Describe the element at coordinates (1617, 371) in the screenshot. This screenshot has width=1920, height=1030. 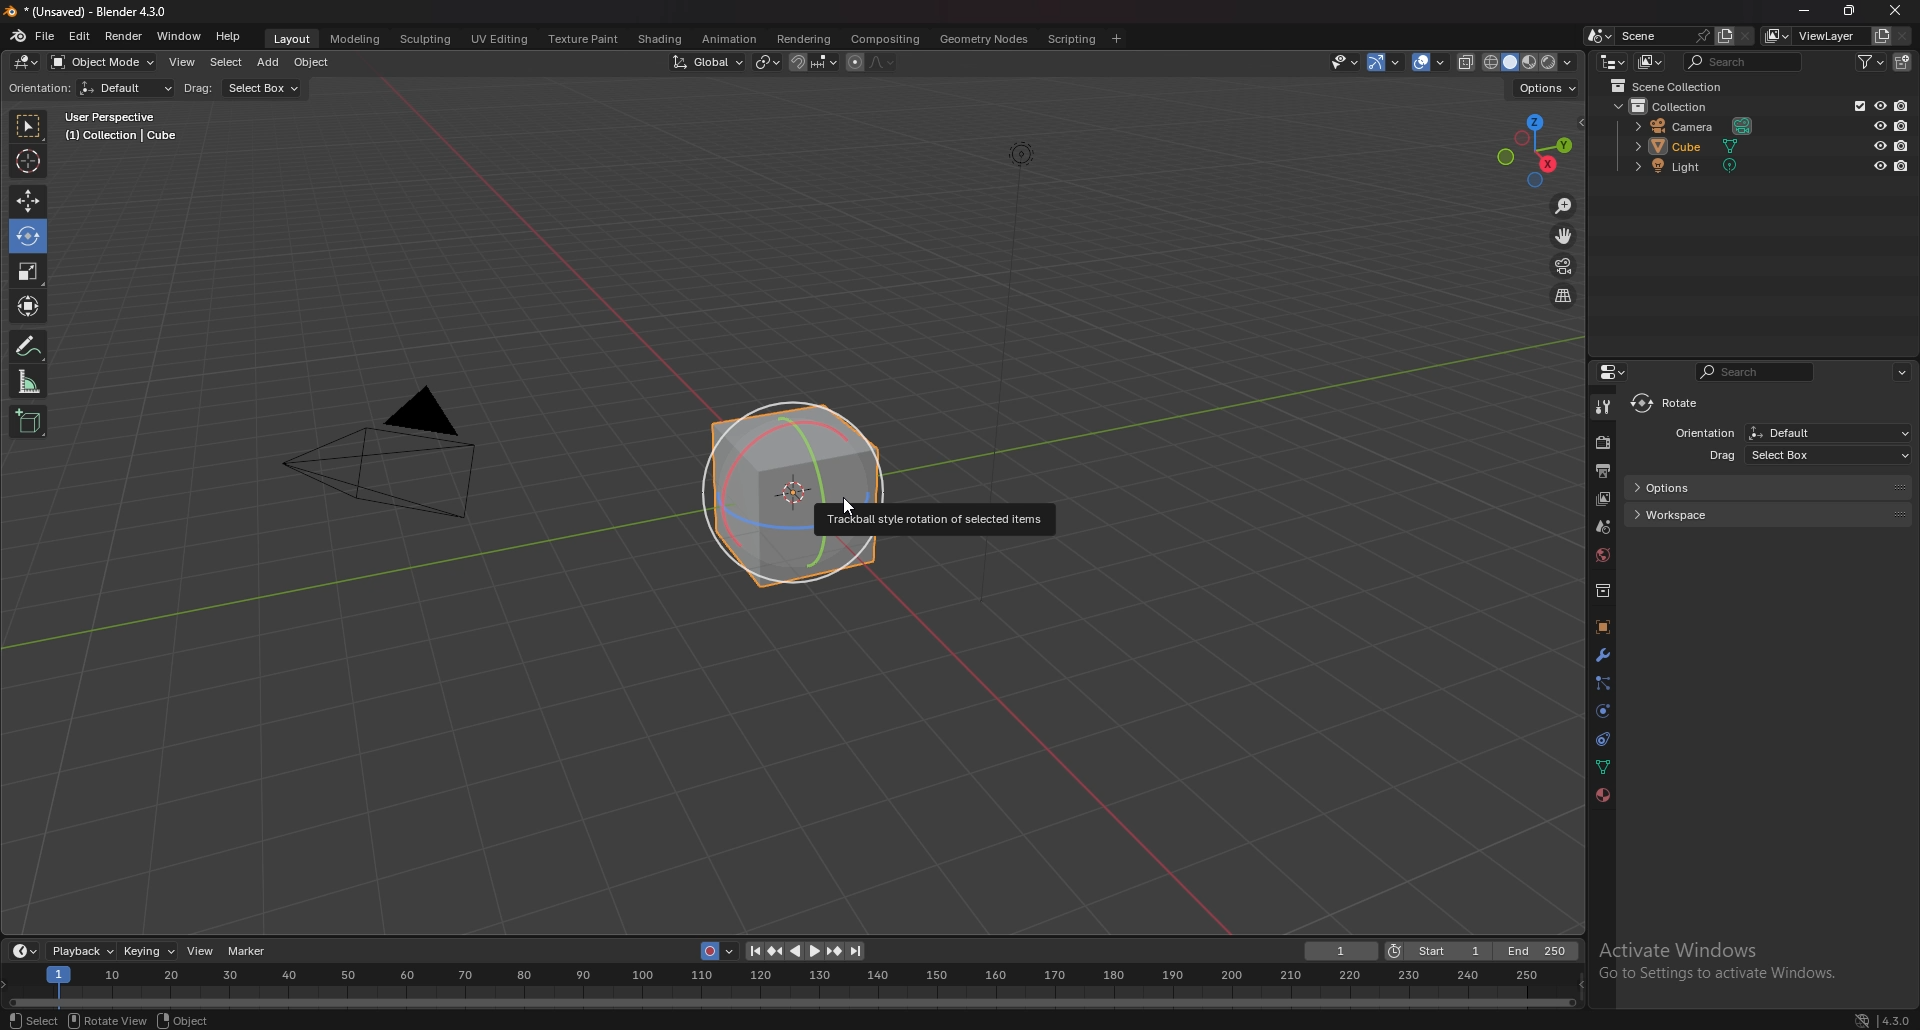
I see `editor type` at that location.